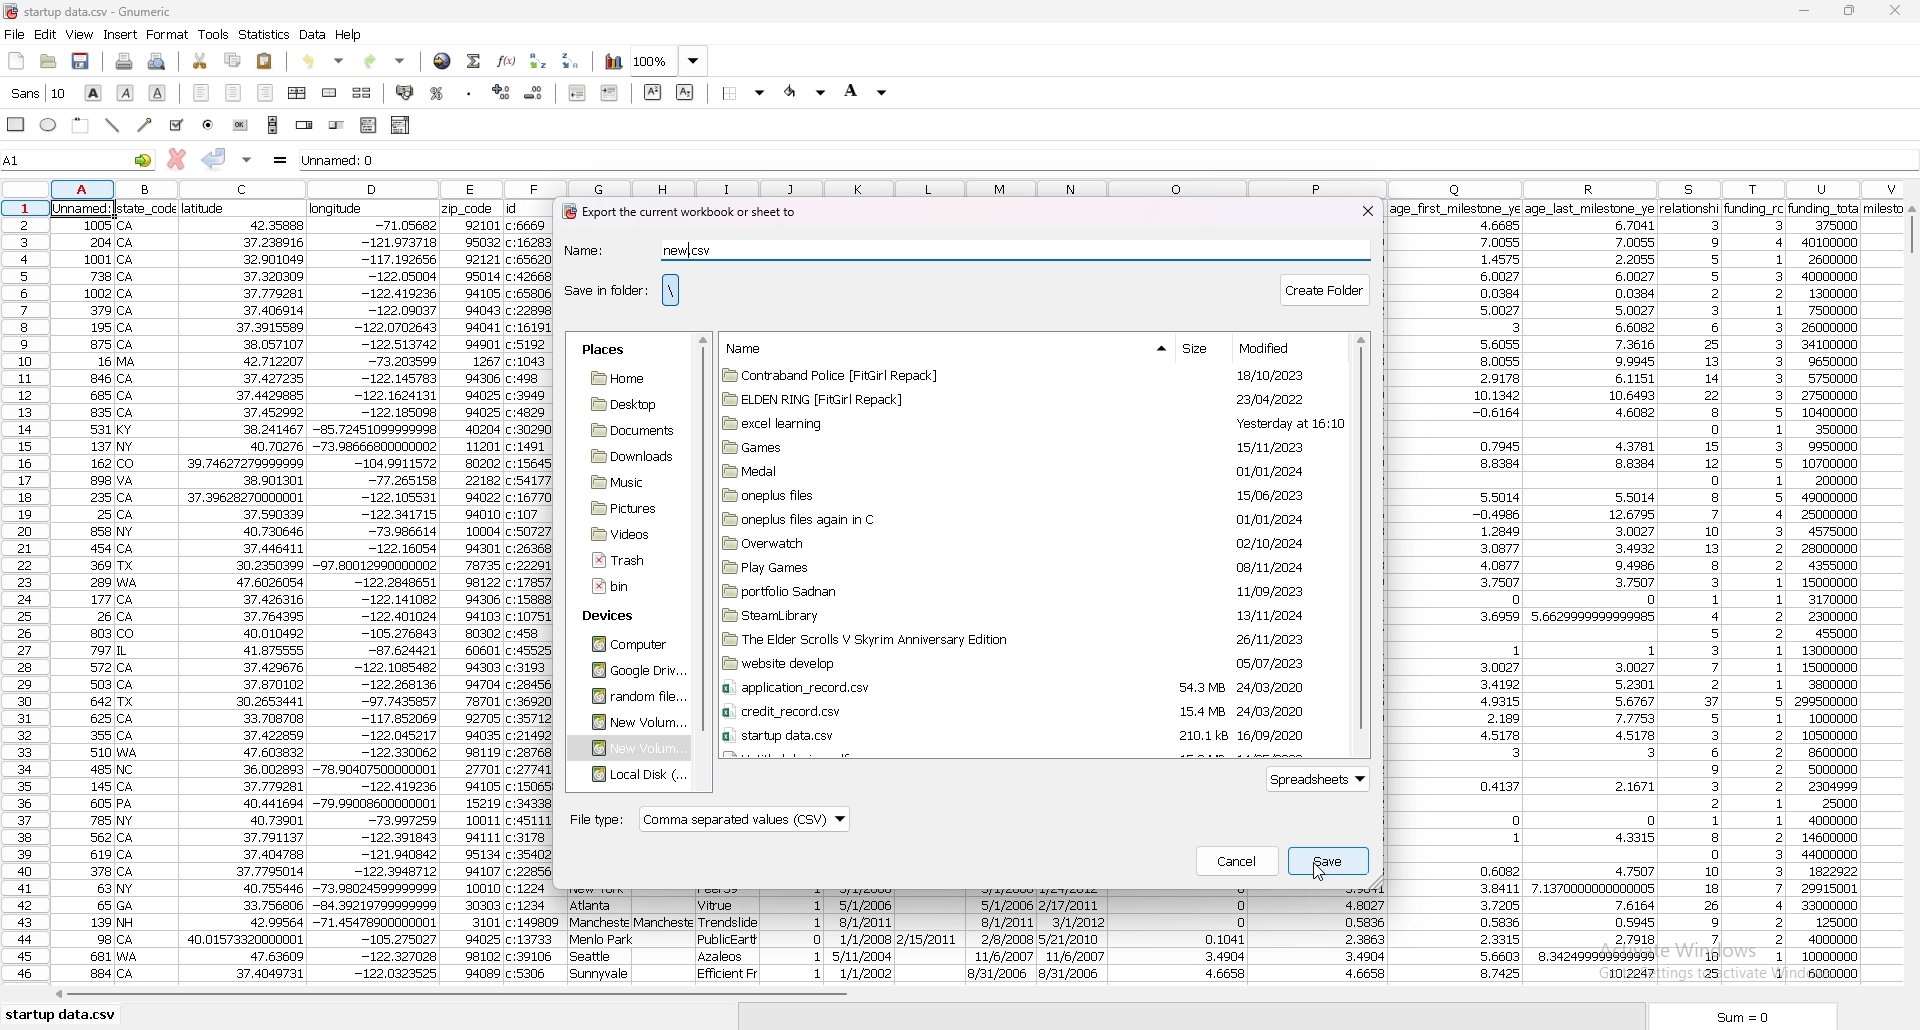 The height and width of the screenshot is (1030, 1920). I want to click on scroll bar, so click(273, 125).